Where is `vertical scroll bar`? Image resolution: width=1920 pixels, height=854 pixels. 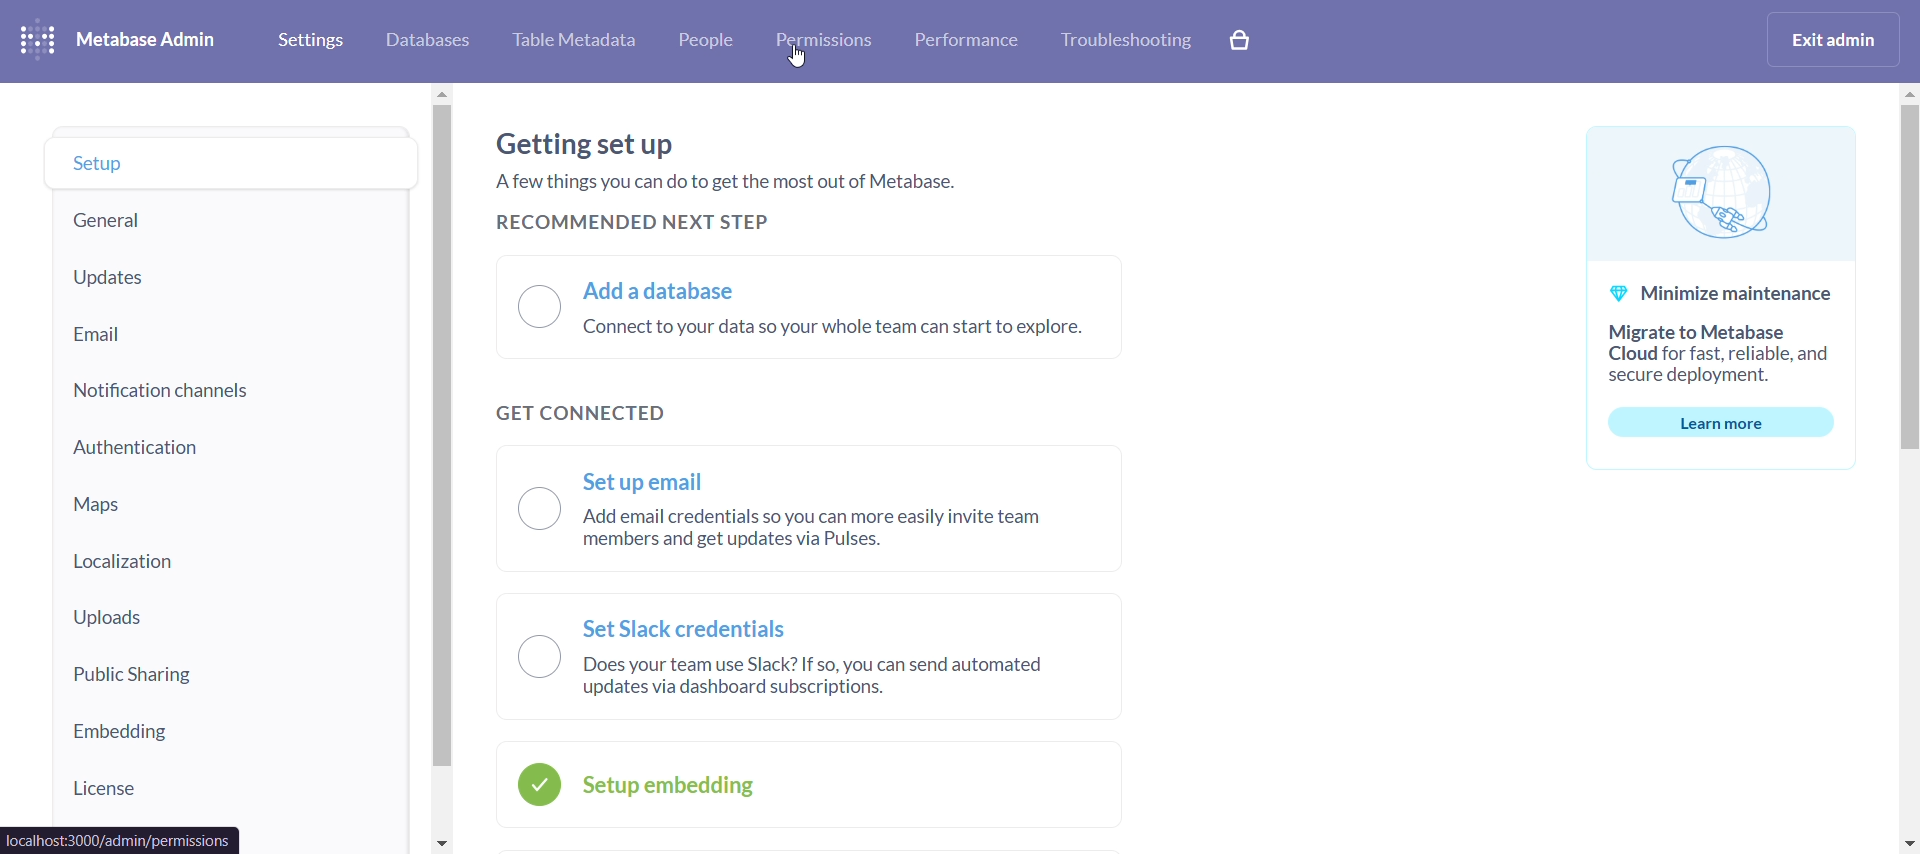
vertical scroll bar is located at coordinates (1908, 467).